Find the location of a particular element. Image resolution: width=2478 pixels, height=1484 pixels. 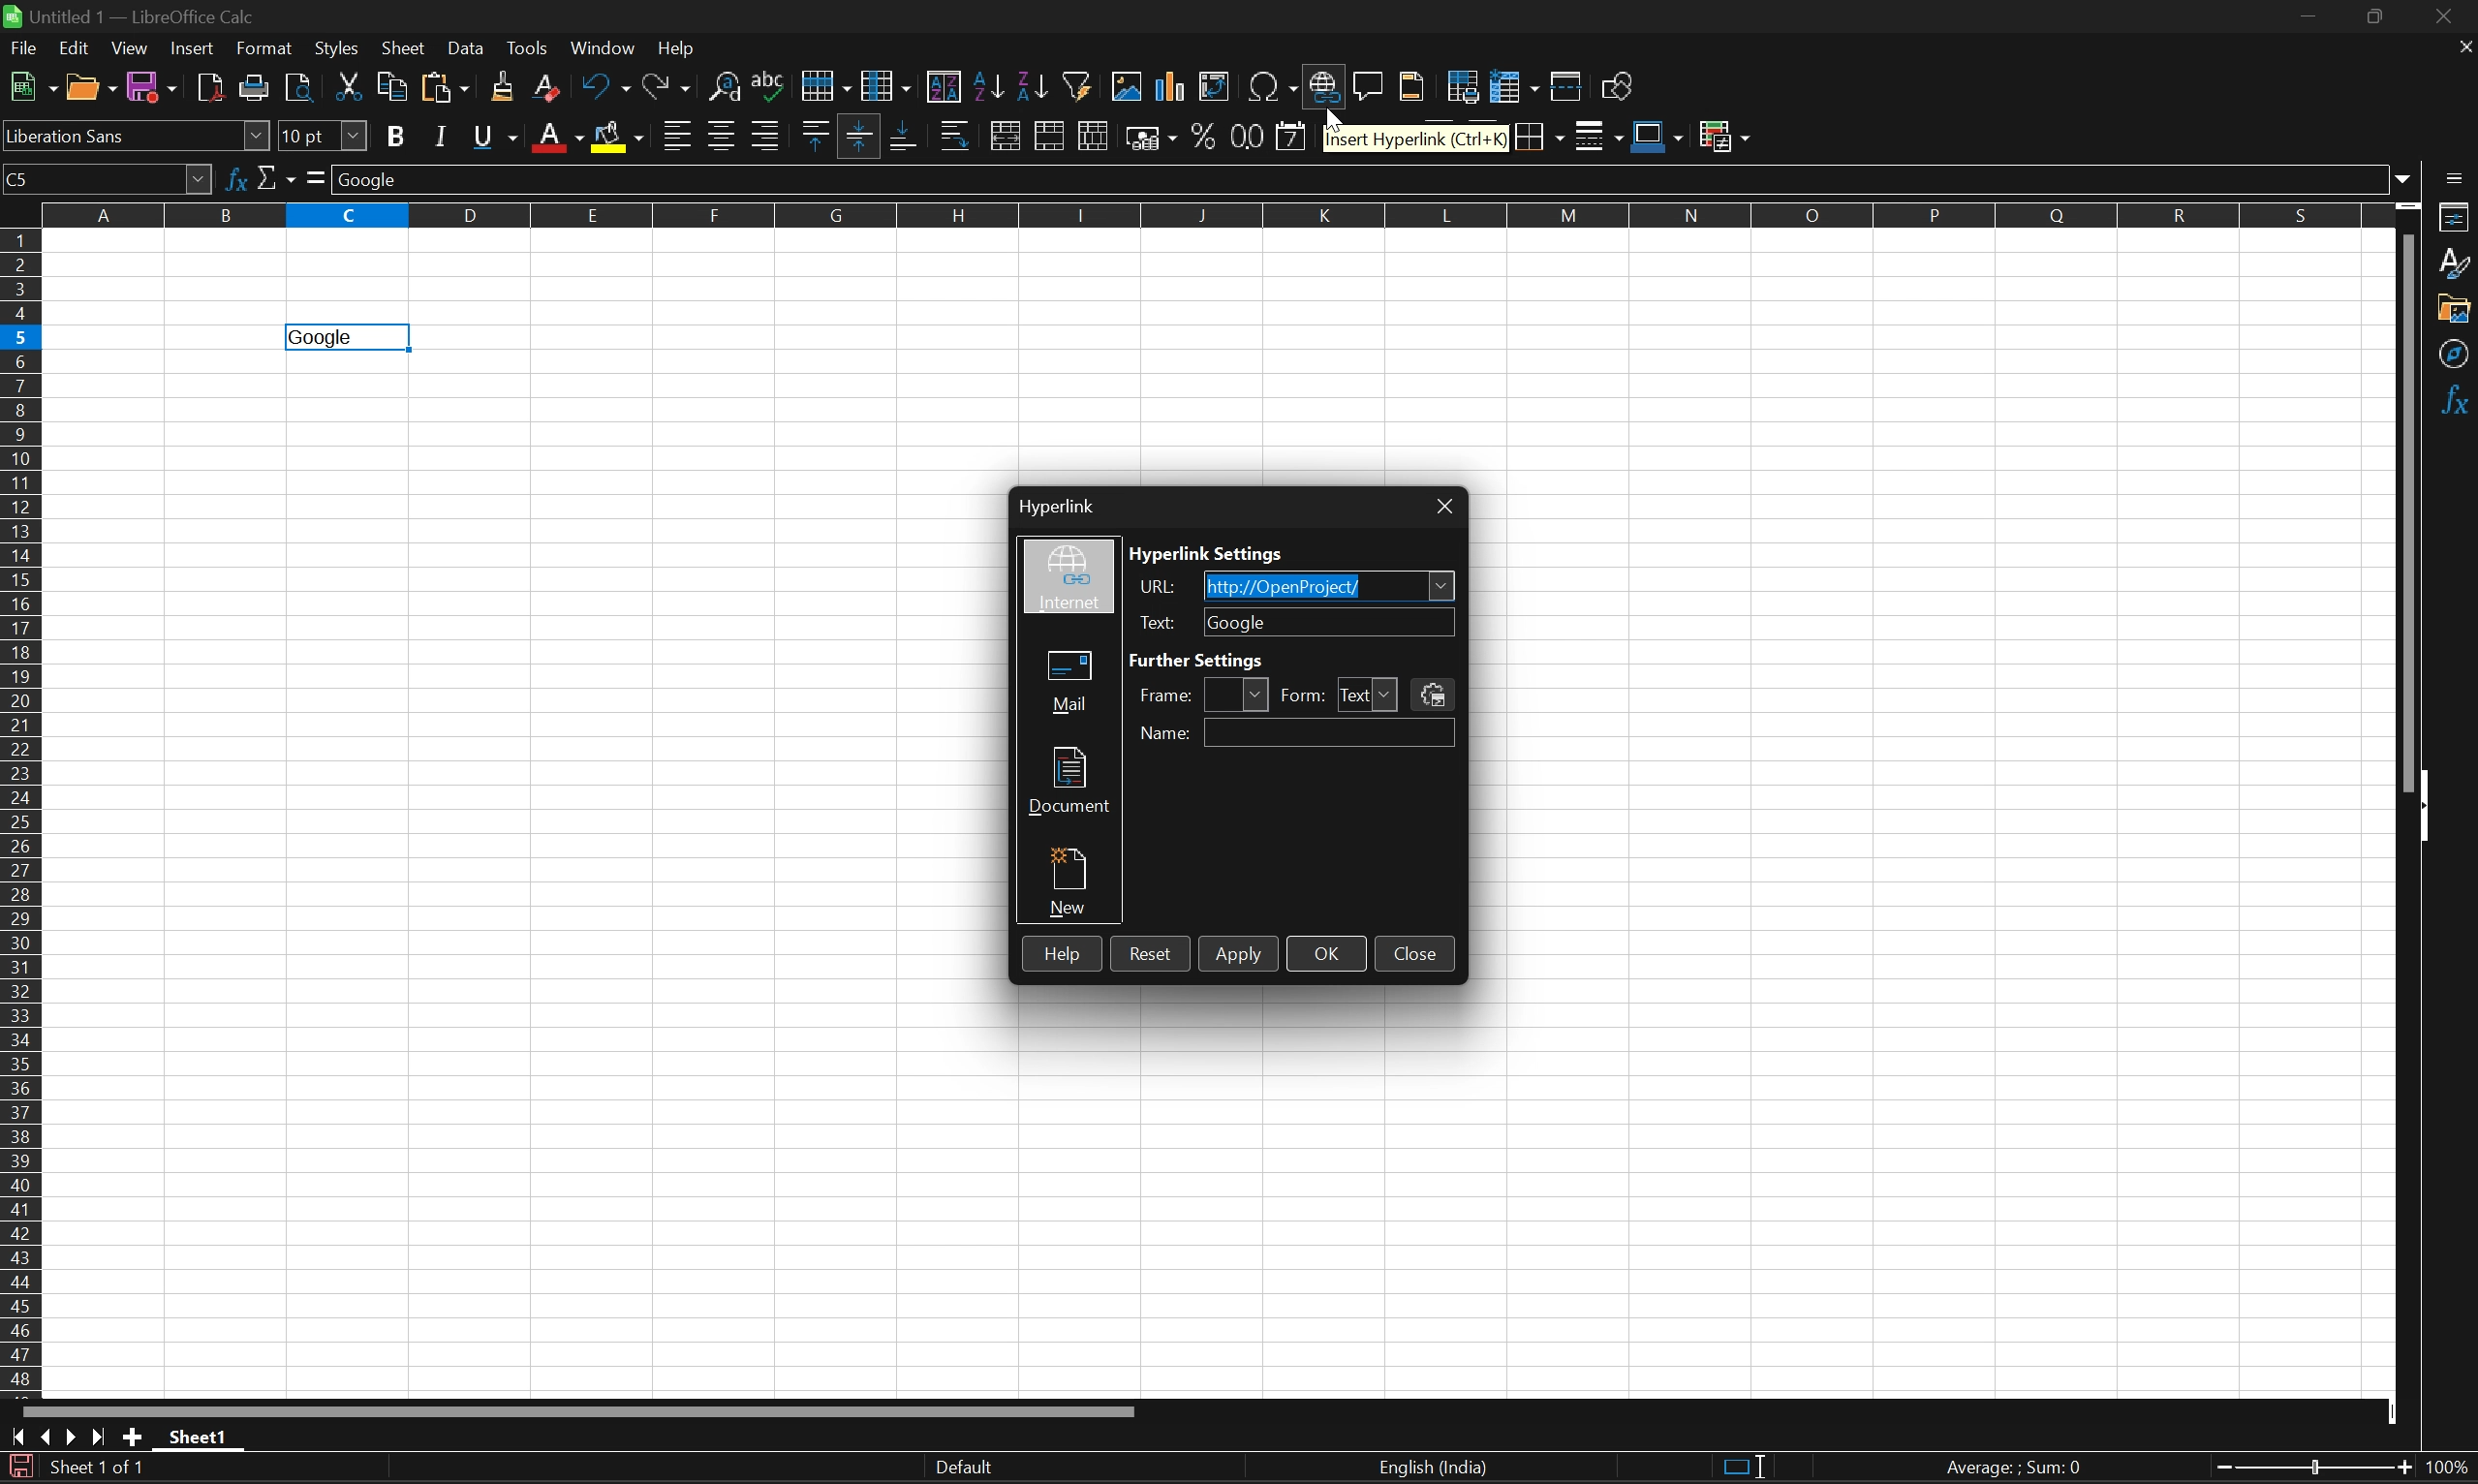

Border style is located at coordinates (1601, 135).